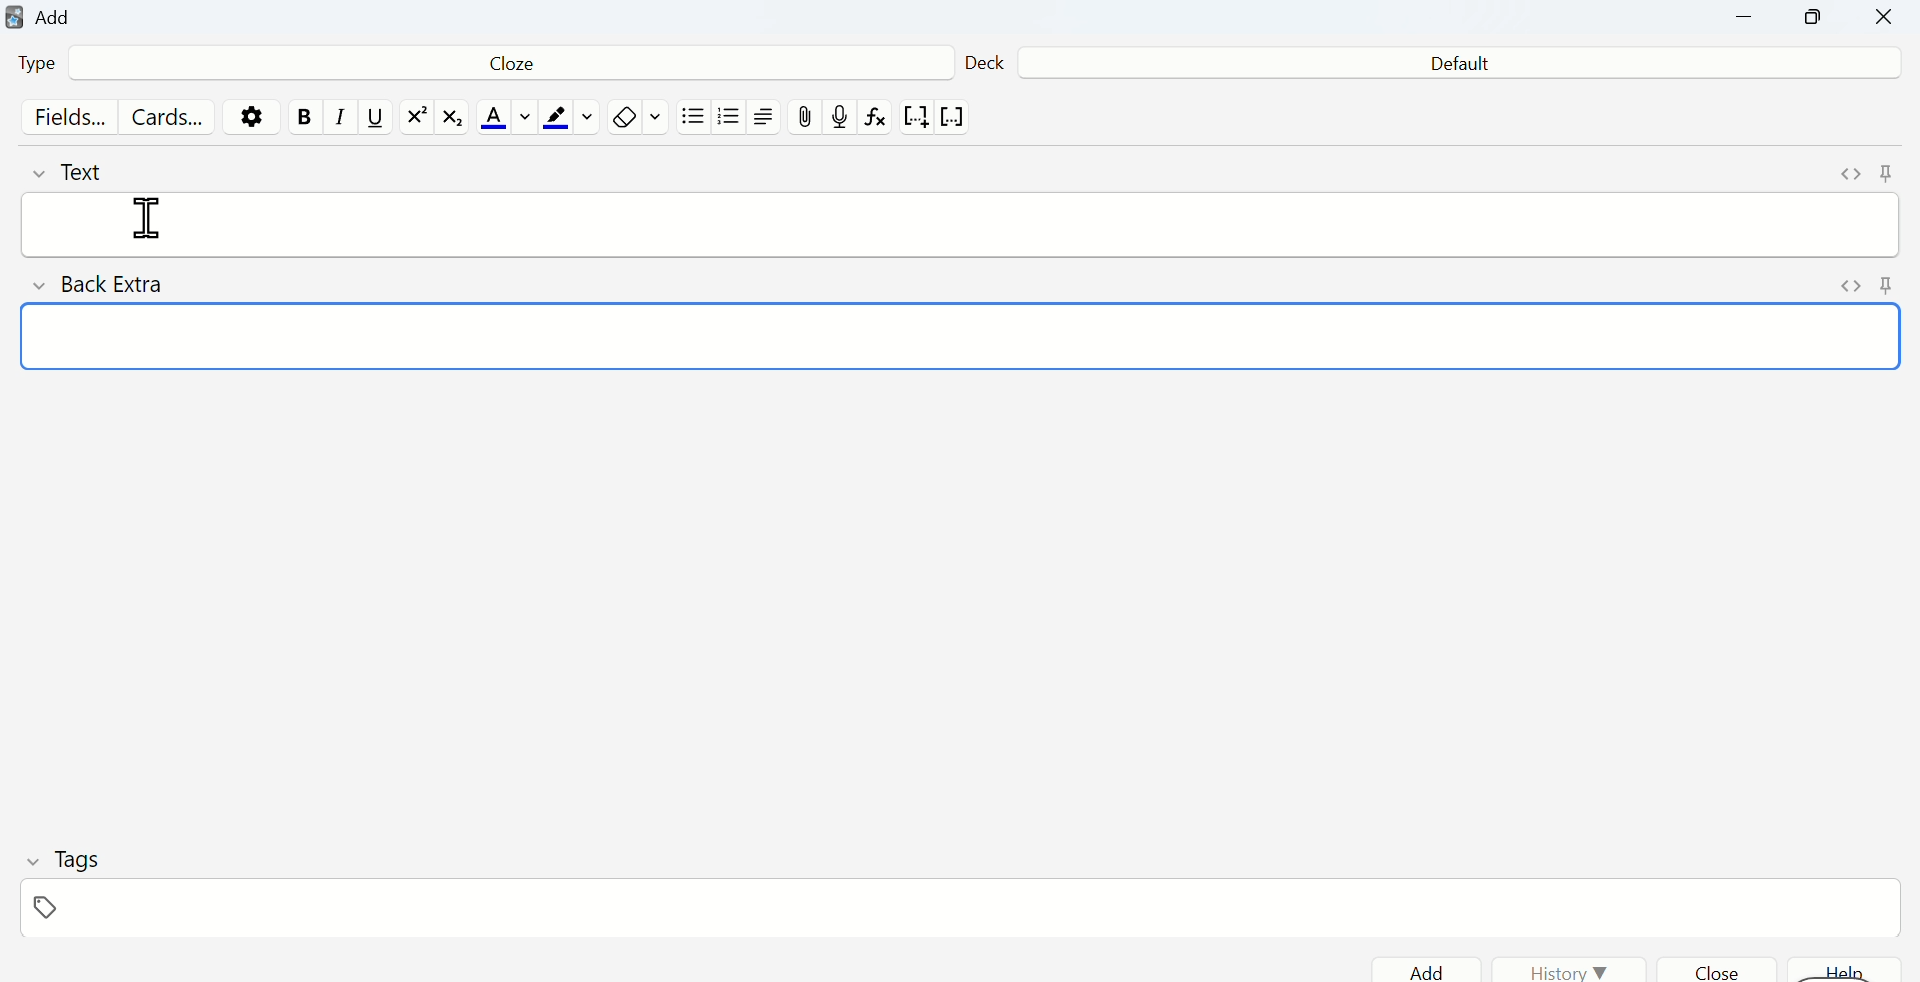 This screenshot has width=1920, height=982. I want to click on vector, so click(956, 118).